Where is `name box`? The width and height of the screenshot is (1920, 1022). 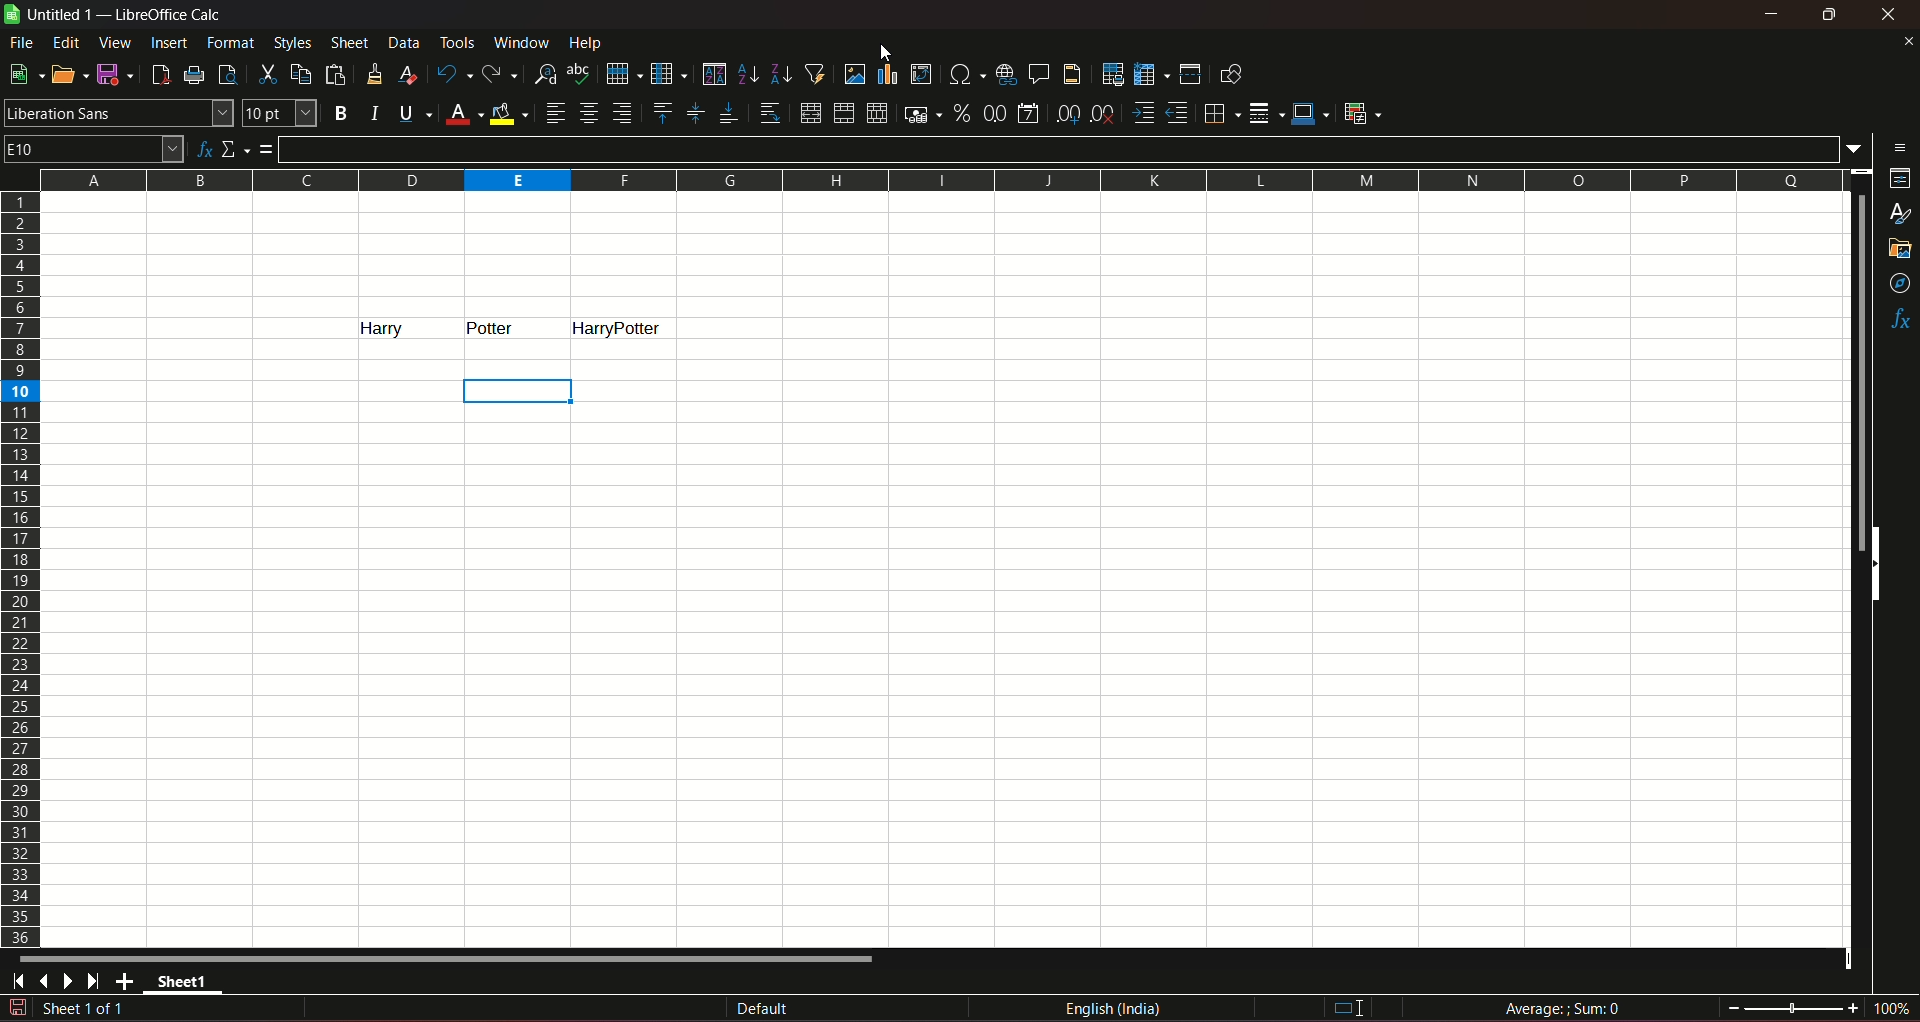
name box is located at coordinates (94, 147).